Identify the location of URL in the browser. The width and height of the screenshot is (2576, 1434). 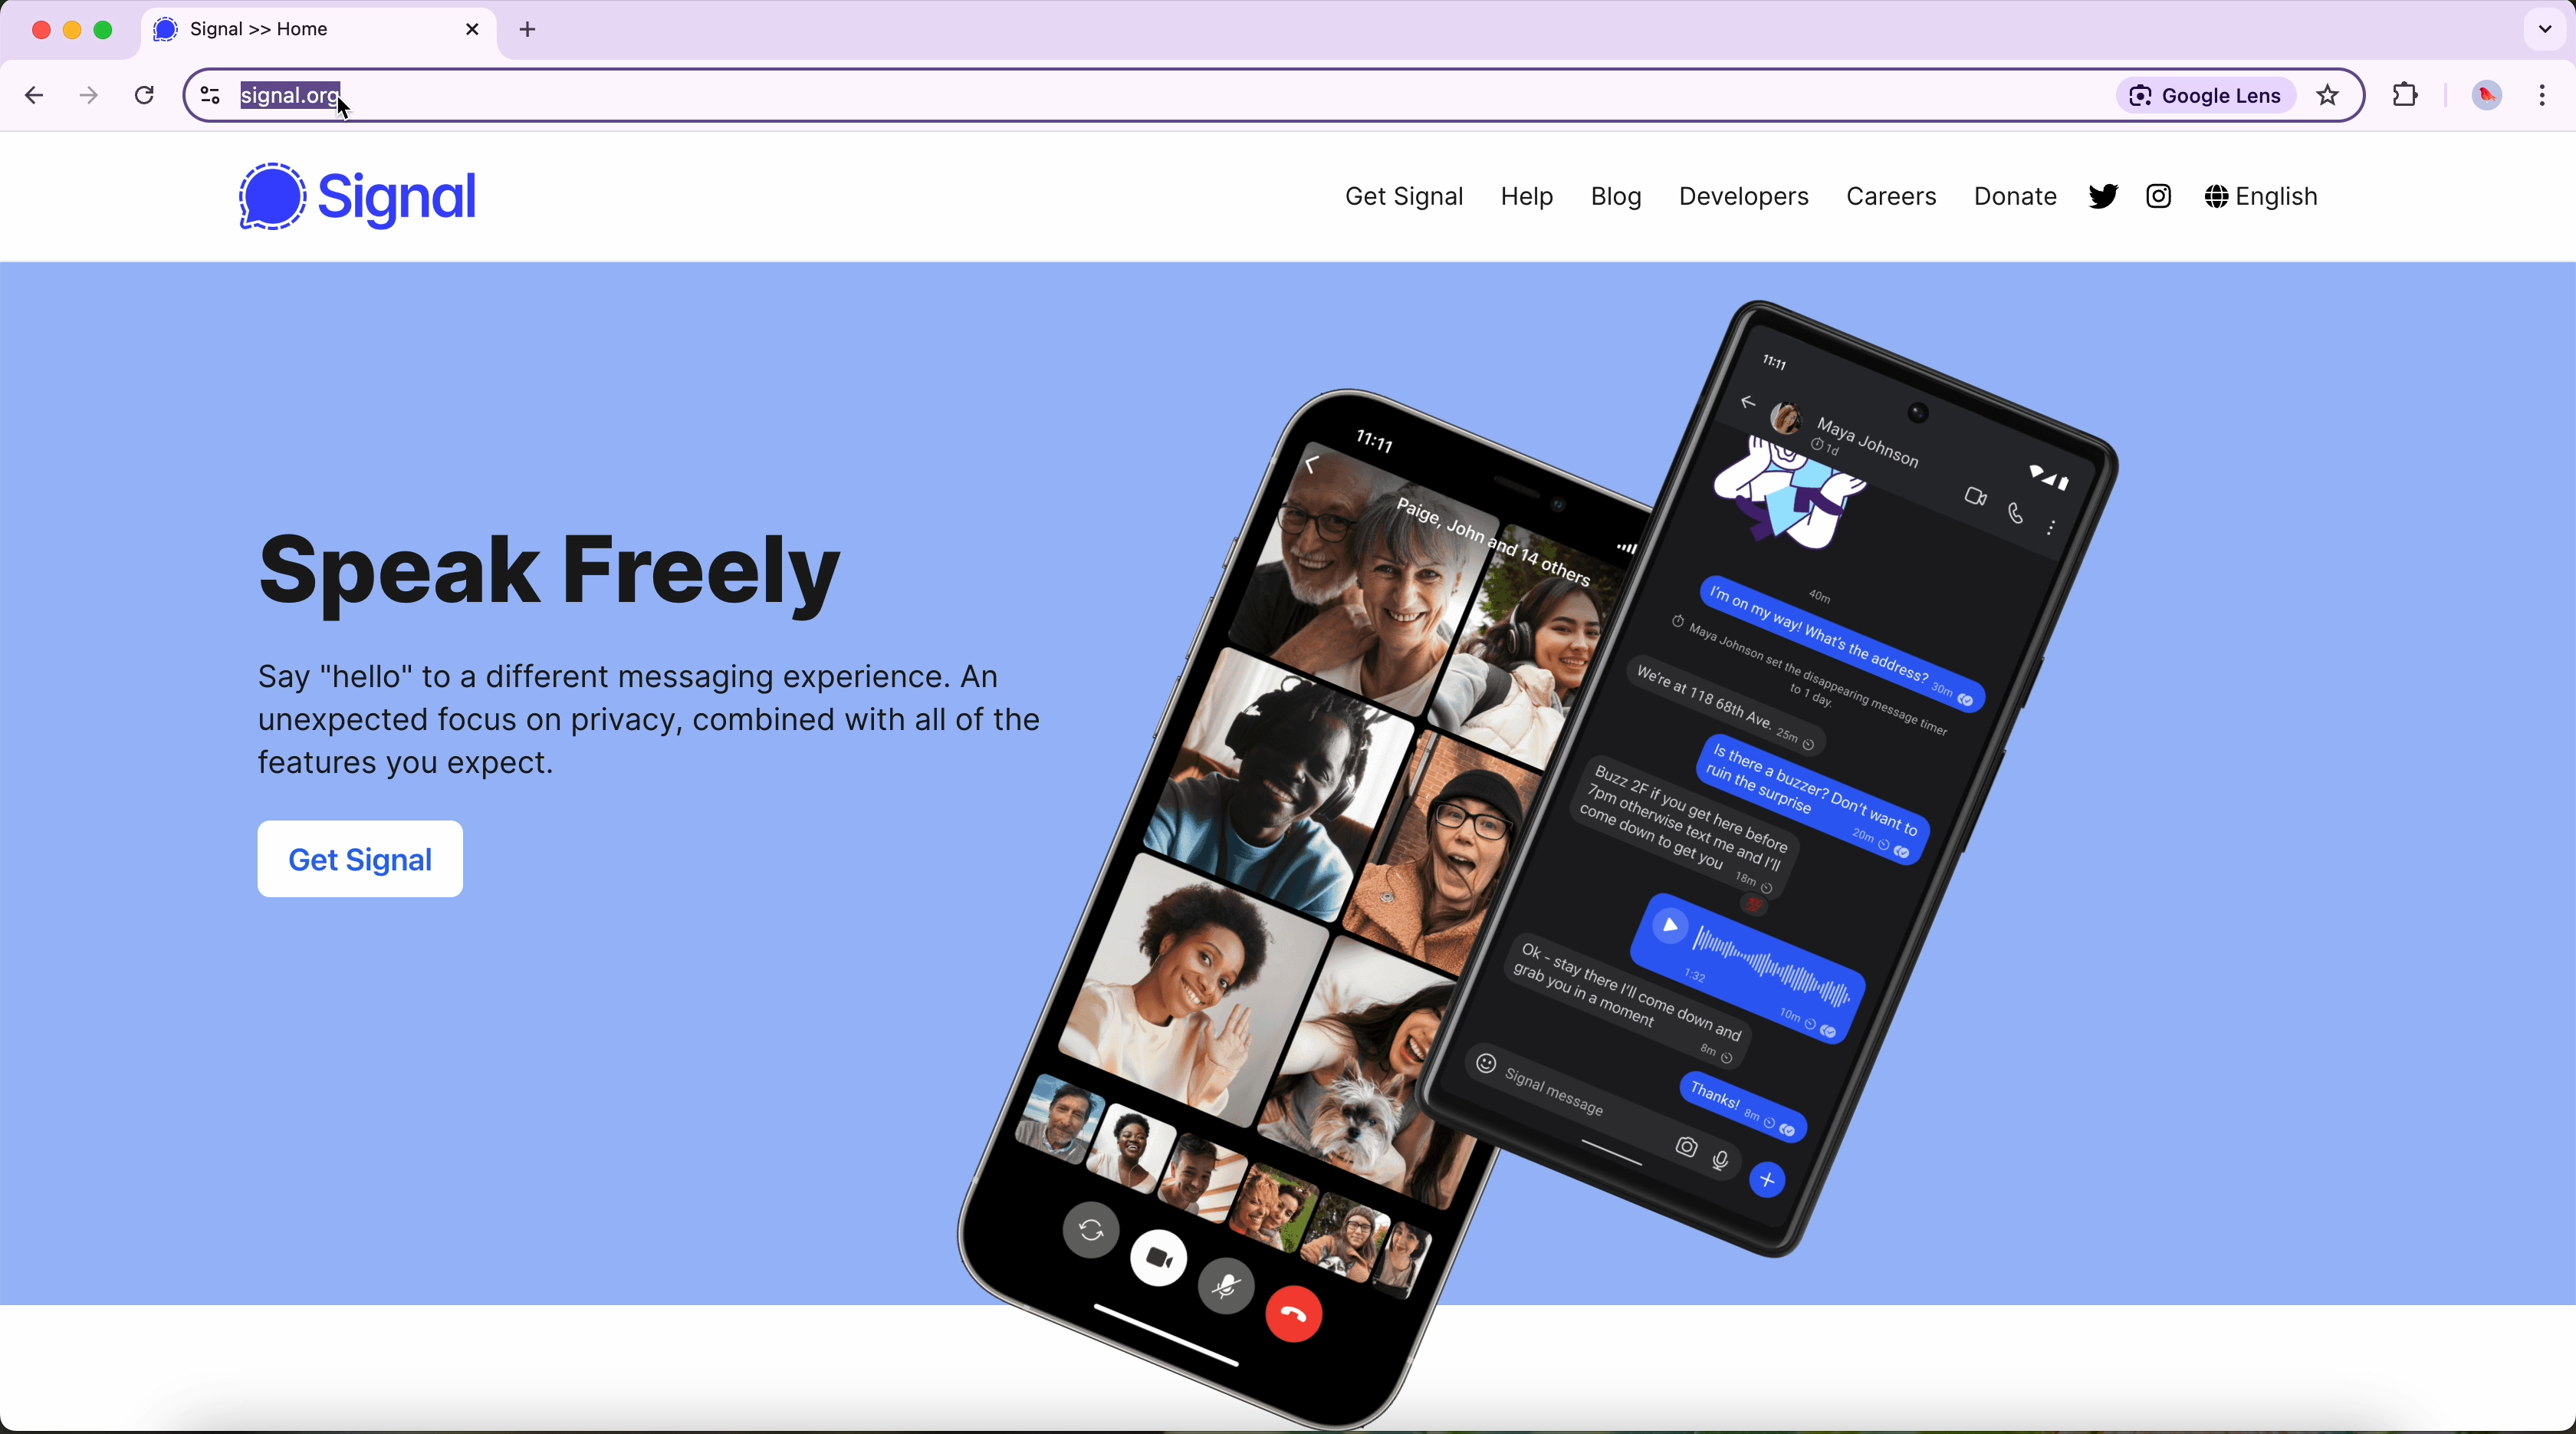
(1112, 95).